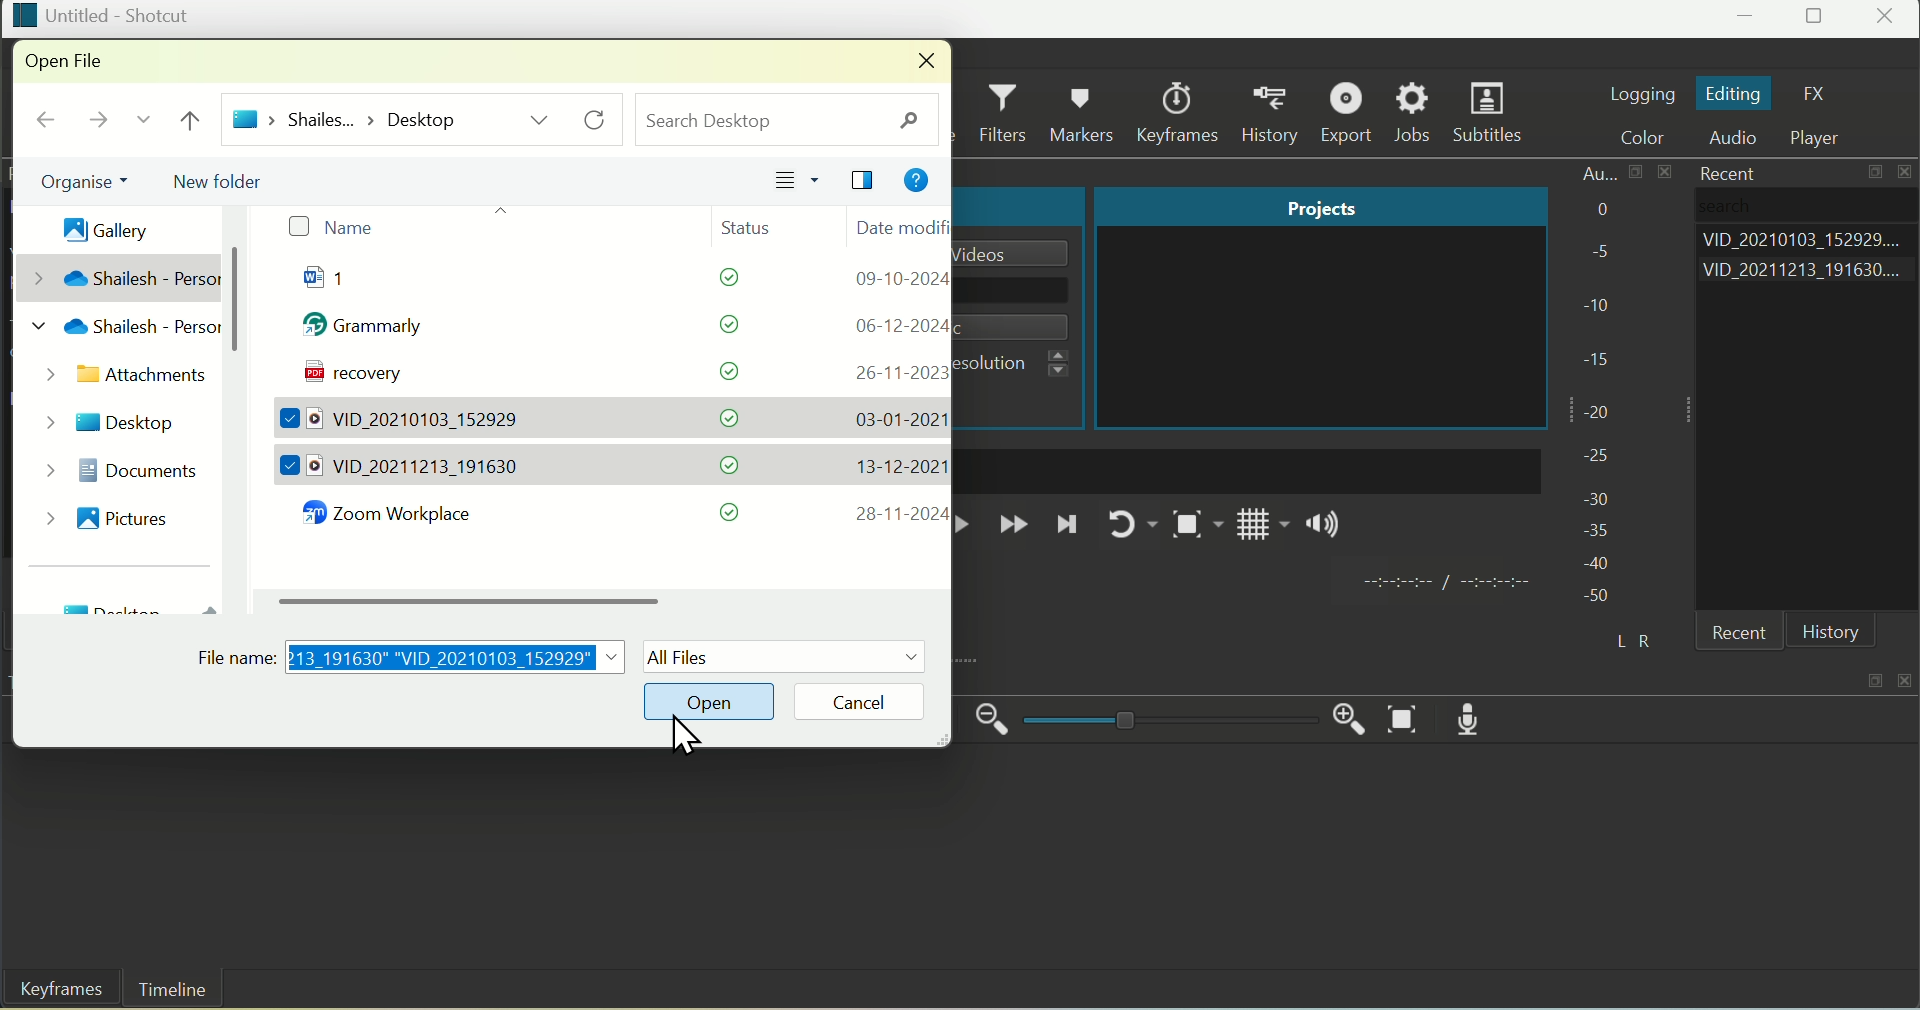  What do you see at coordinates (346, 282) in the screenshot?
I see `1` at bounding box center [346, 282].